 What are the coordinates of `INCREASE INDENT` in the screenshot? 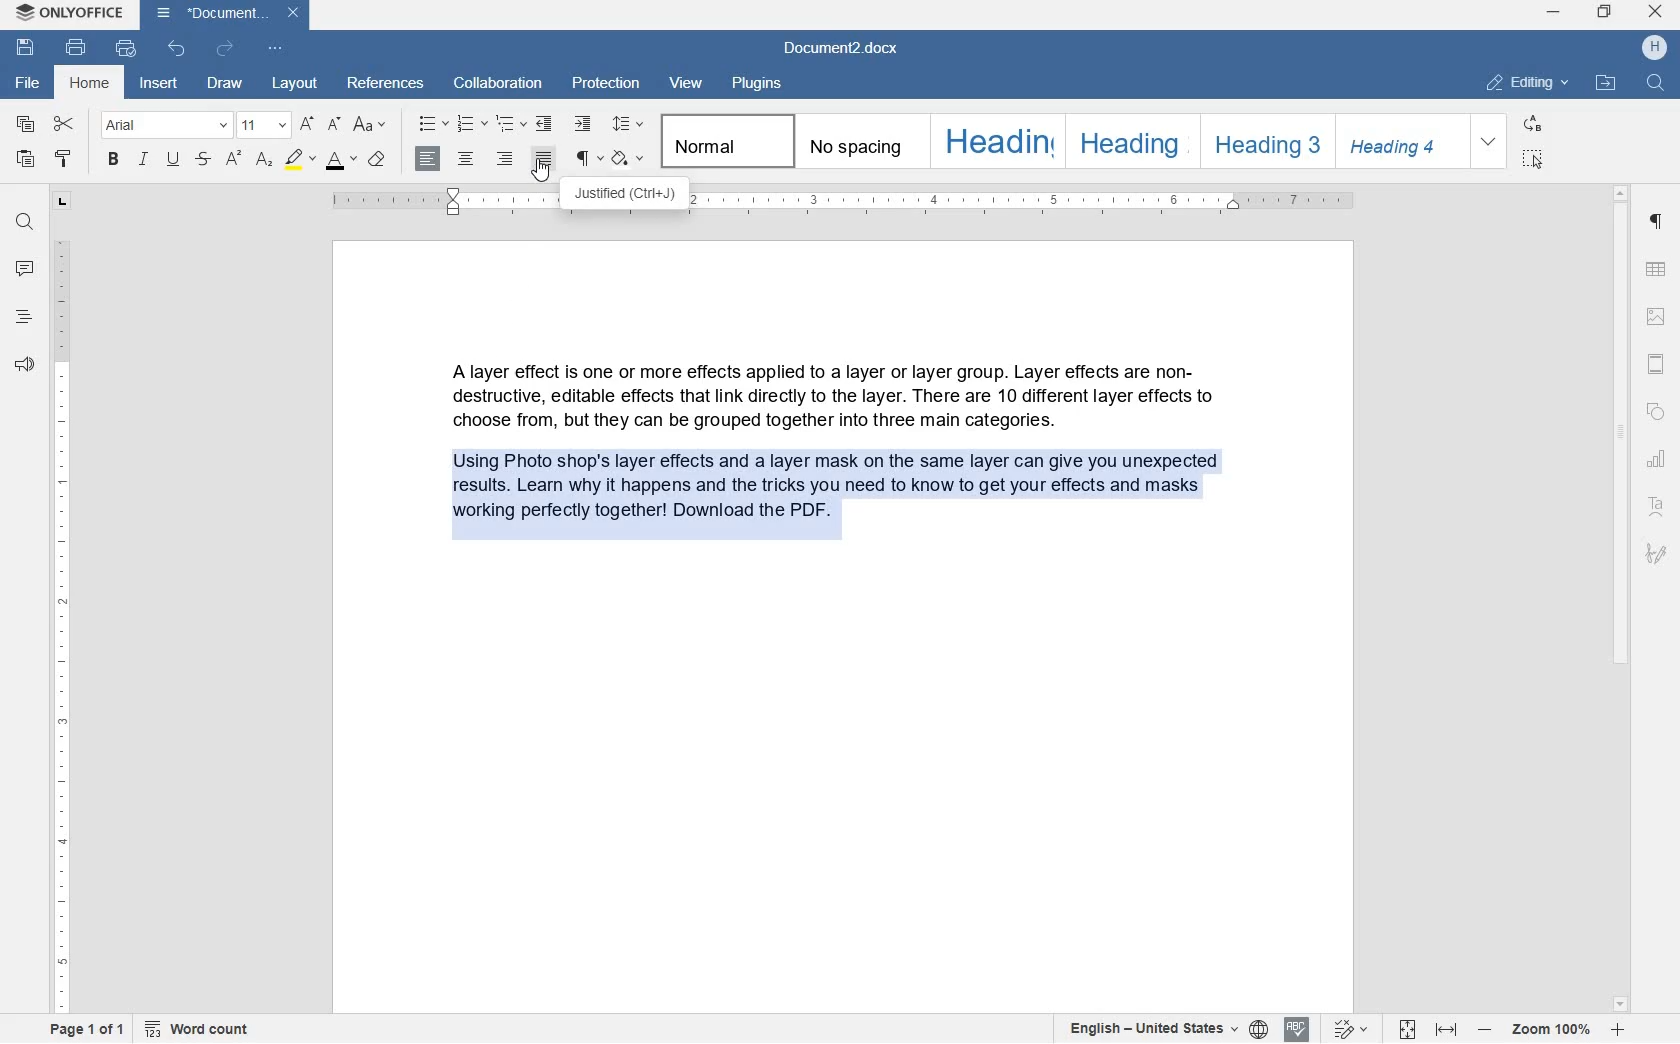 It's located at (582, 125).